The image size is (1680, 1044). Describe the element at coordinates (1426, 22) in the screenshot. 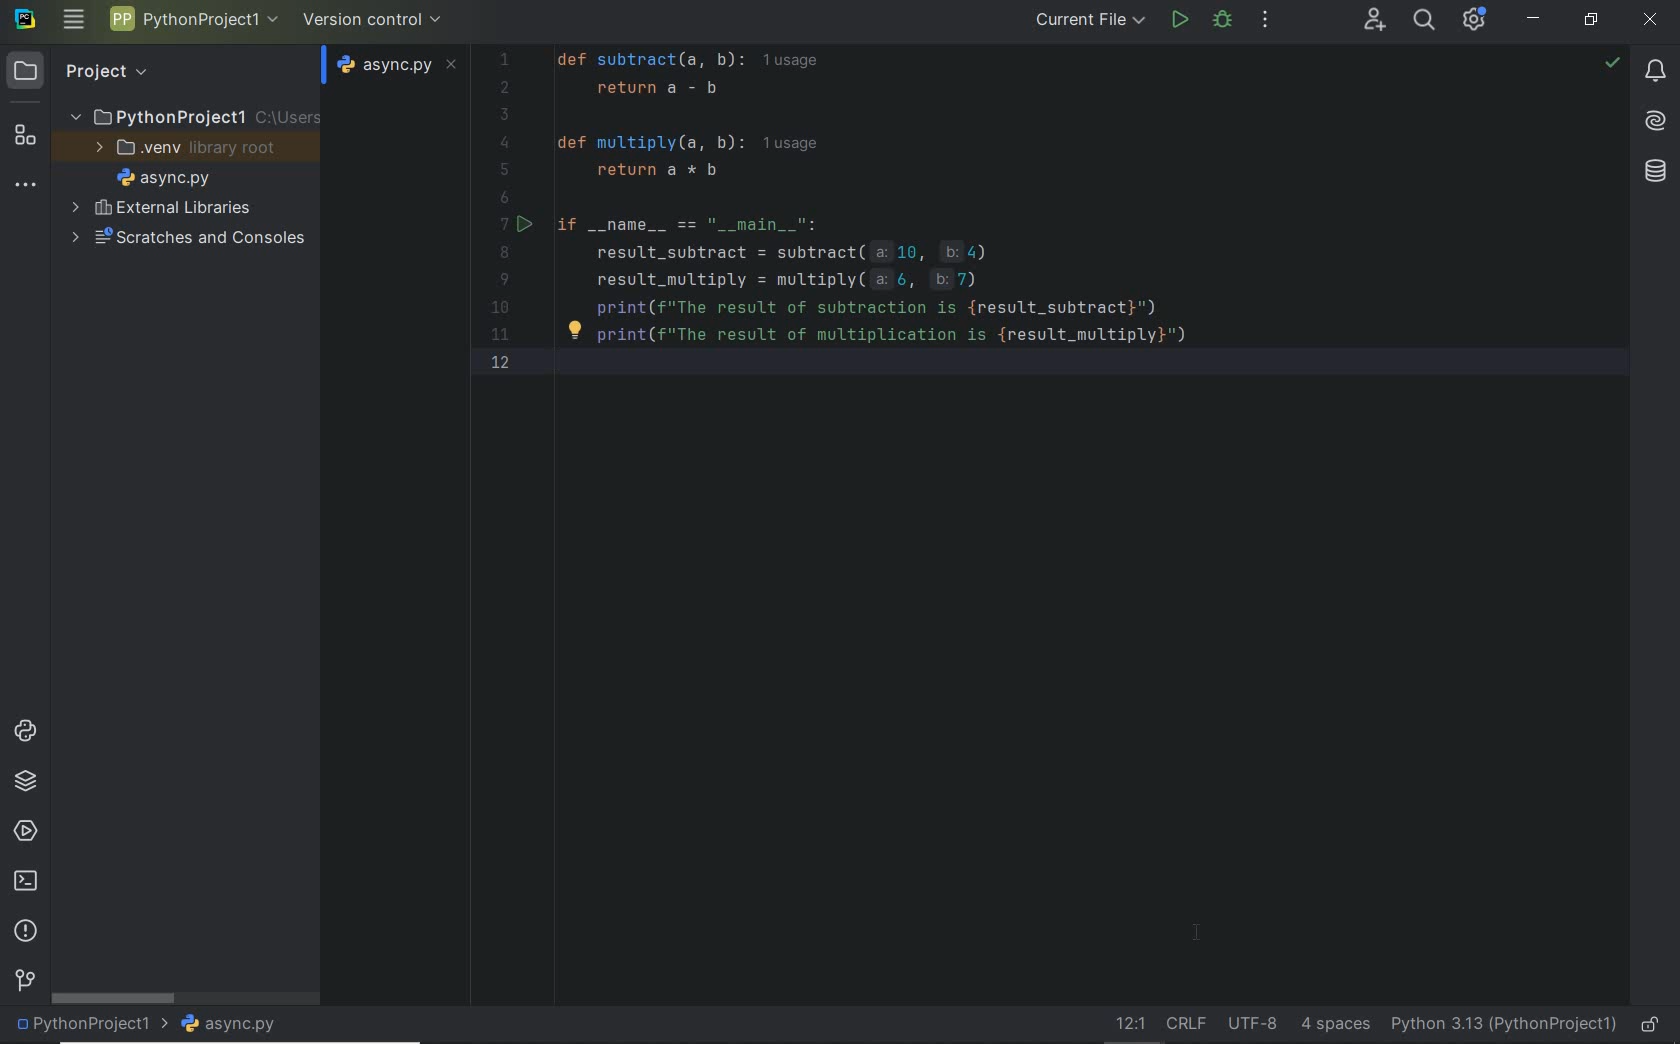

I see `search everywhere` at that location.